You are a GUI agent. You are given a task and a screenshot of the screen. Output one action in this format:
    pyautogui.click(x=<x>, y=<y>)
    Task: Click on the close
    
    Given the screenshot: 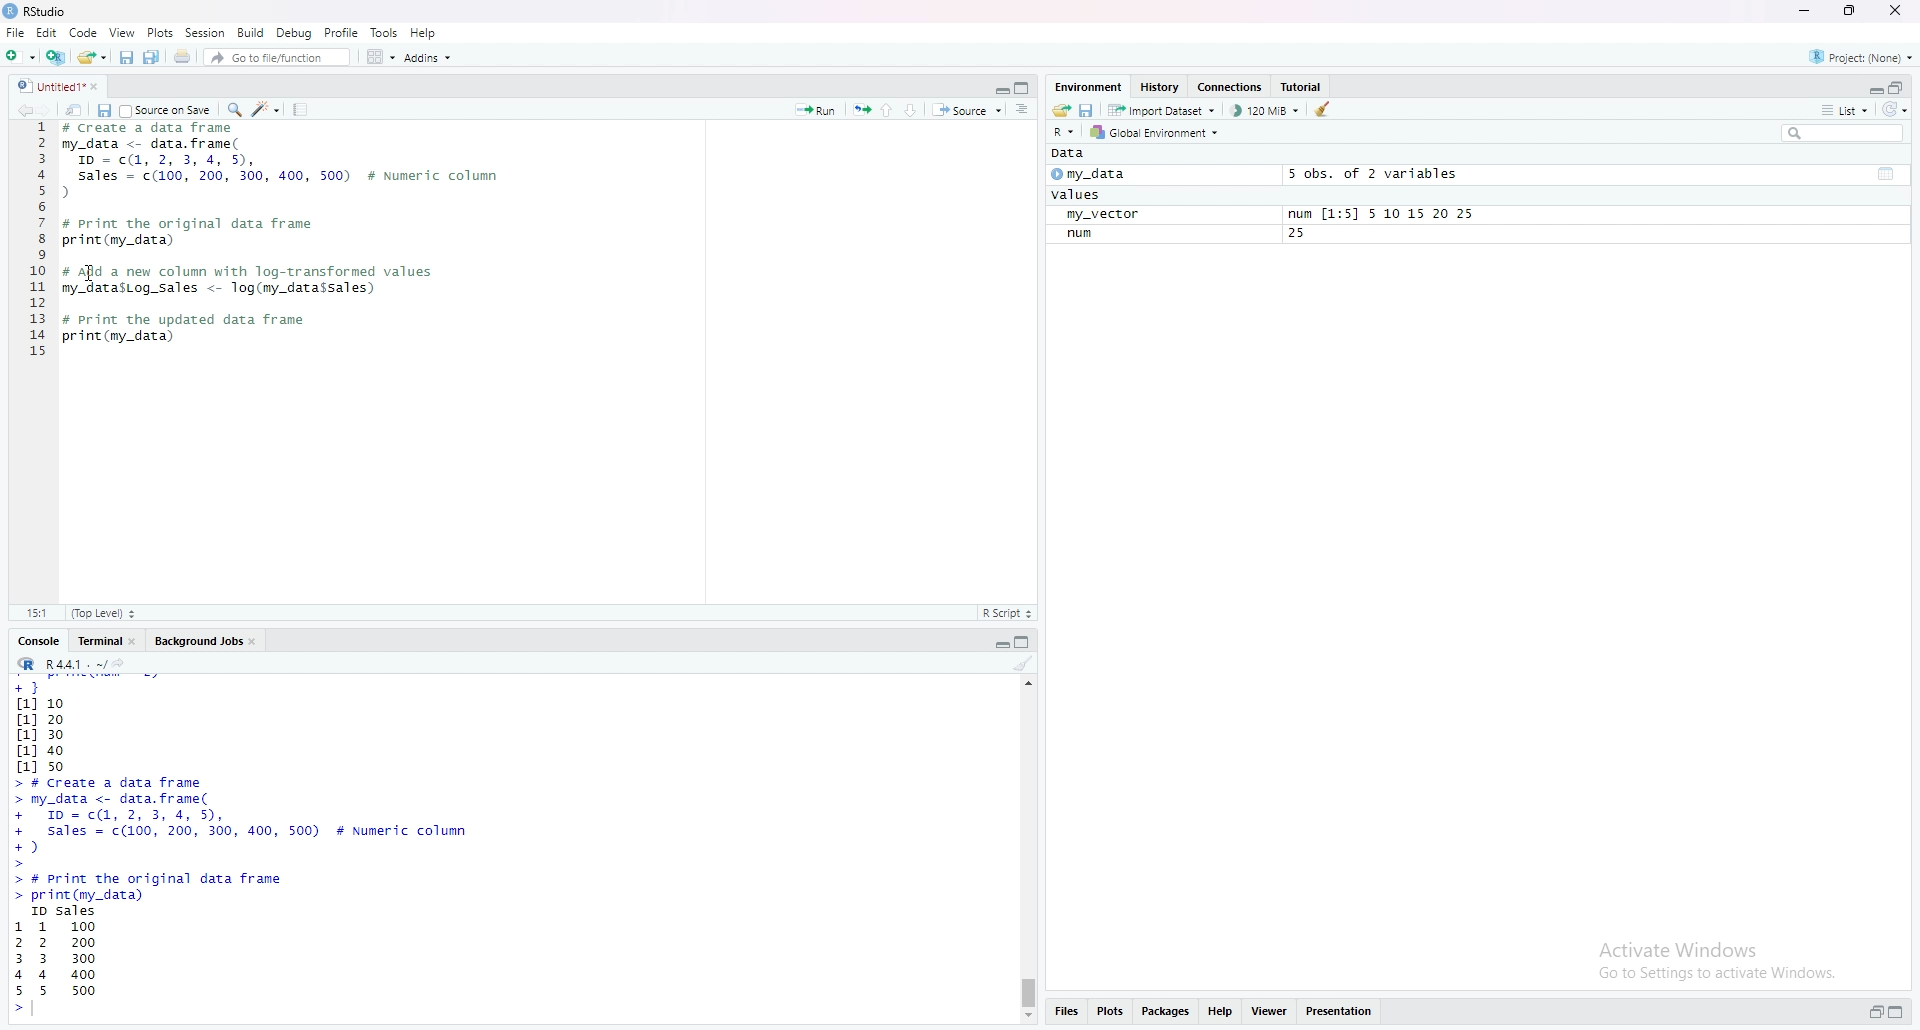 What is the action you would take?
    pyautogui.click(x=102, y=88)
    